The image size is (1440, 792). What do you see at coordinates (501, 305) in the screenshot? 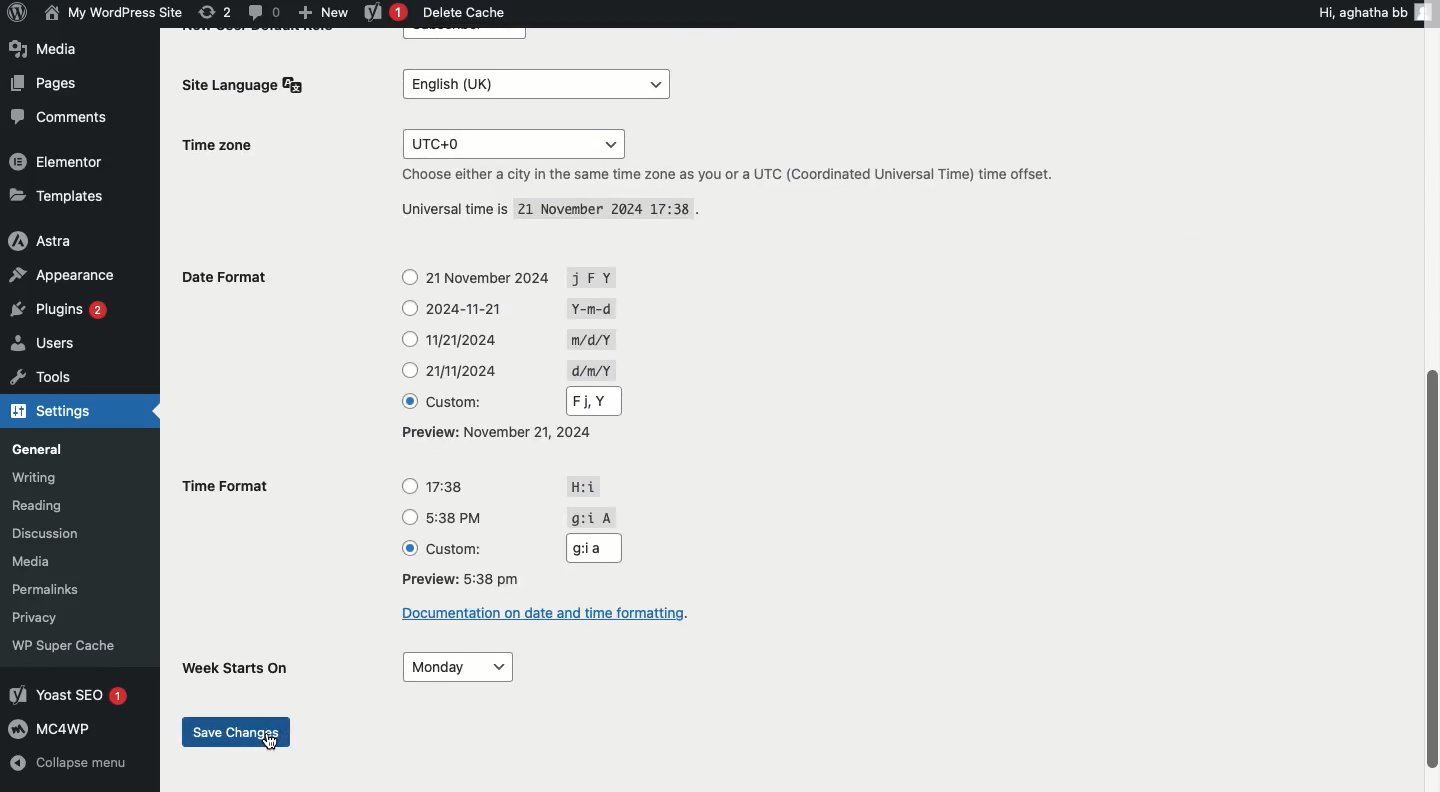
I see `2024-1-21 Y-m-d` at bounding box center [501, 305].